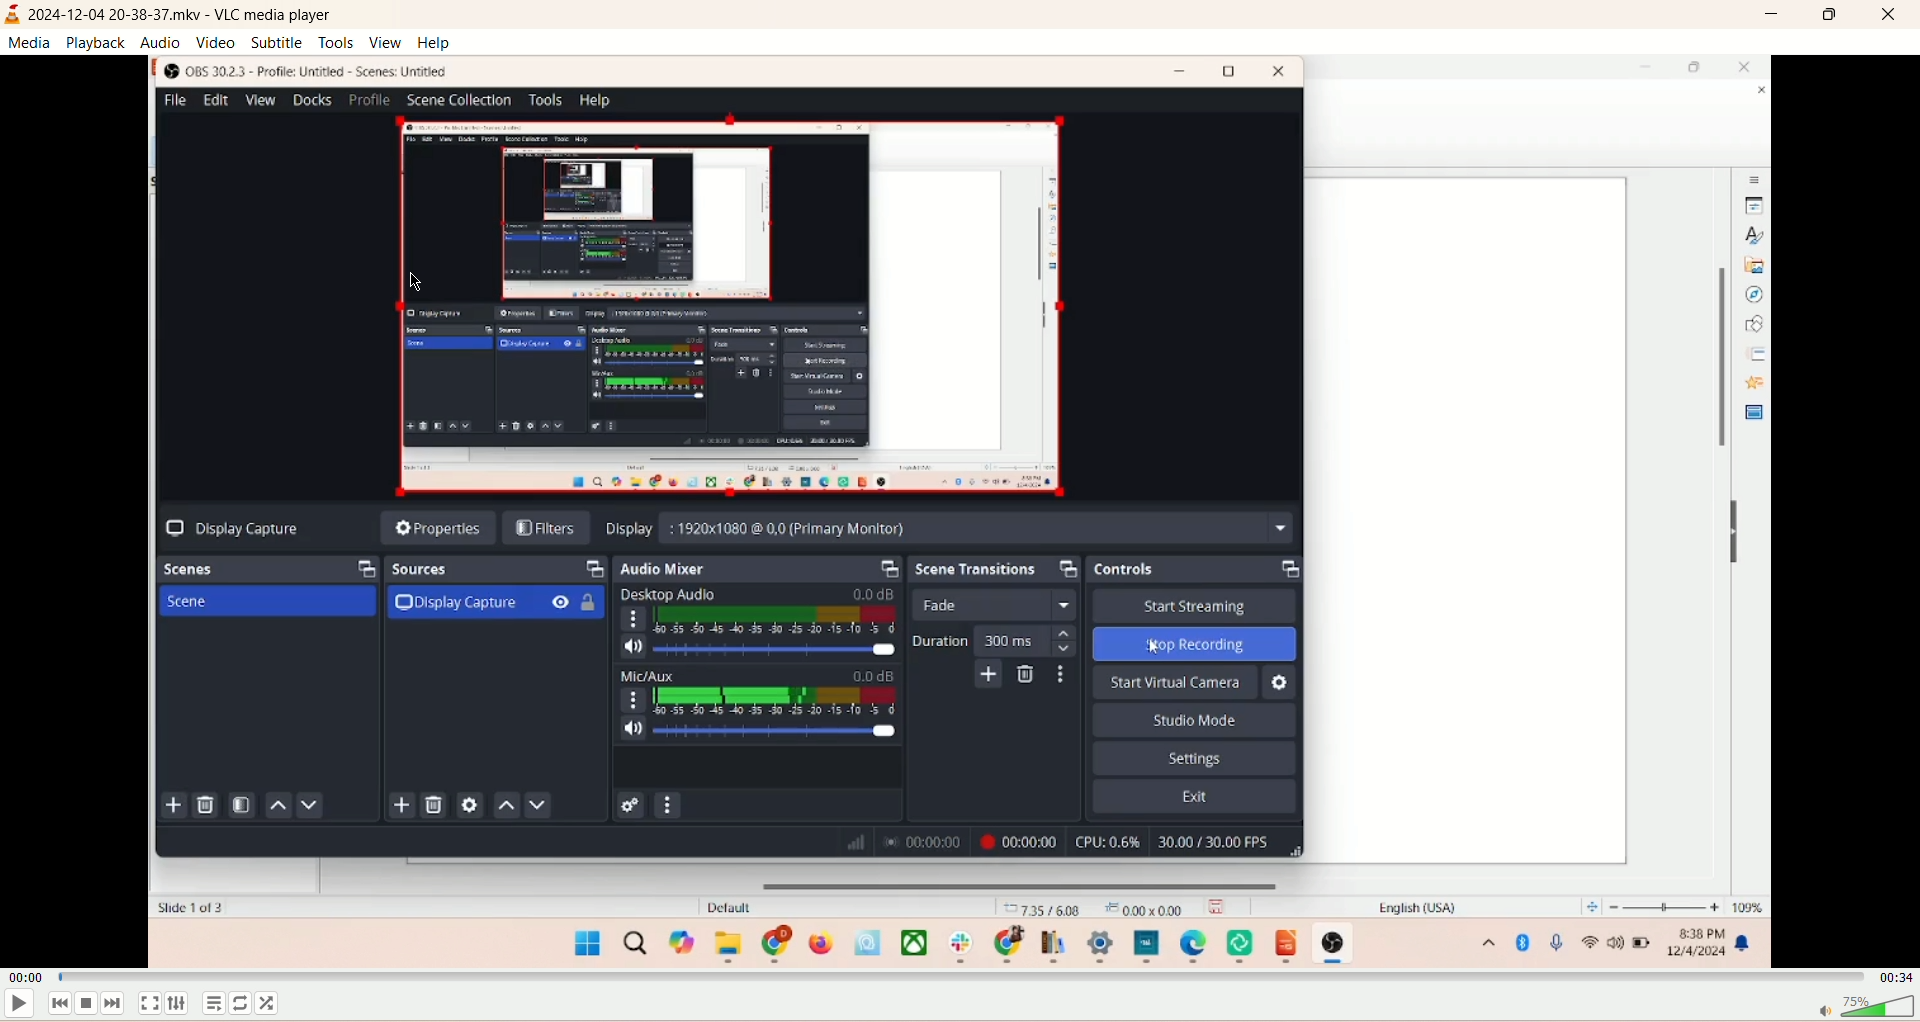  Describe the element at coordinates (177, 1006) in the screenshot. I see `extended settings` at that location.